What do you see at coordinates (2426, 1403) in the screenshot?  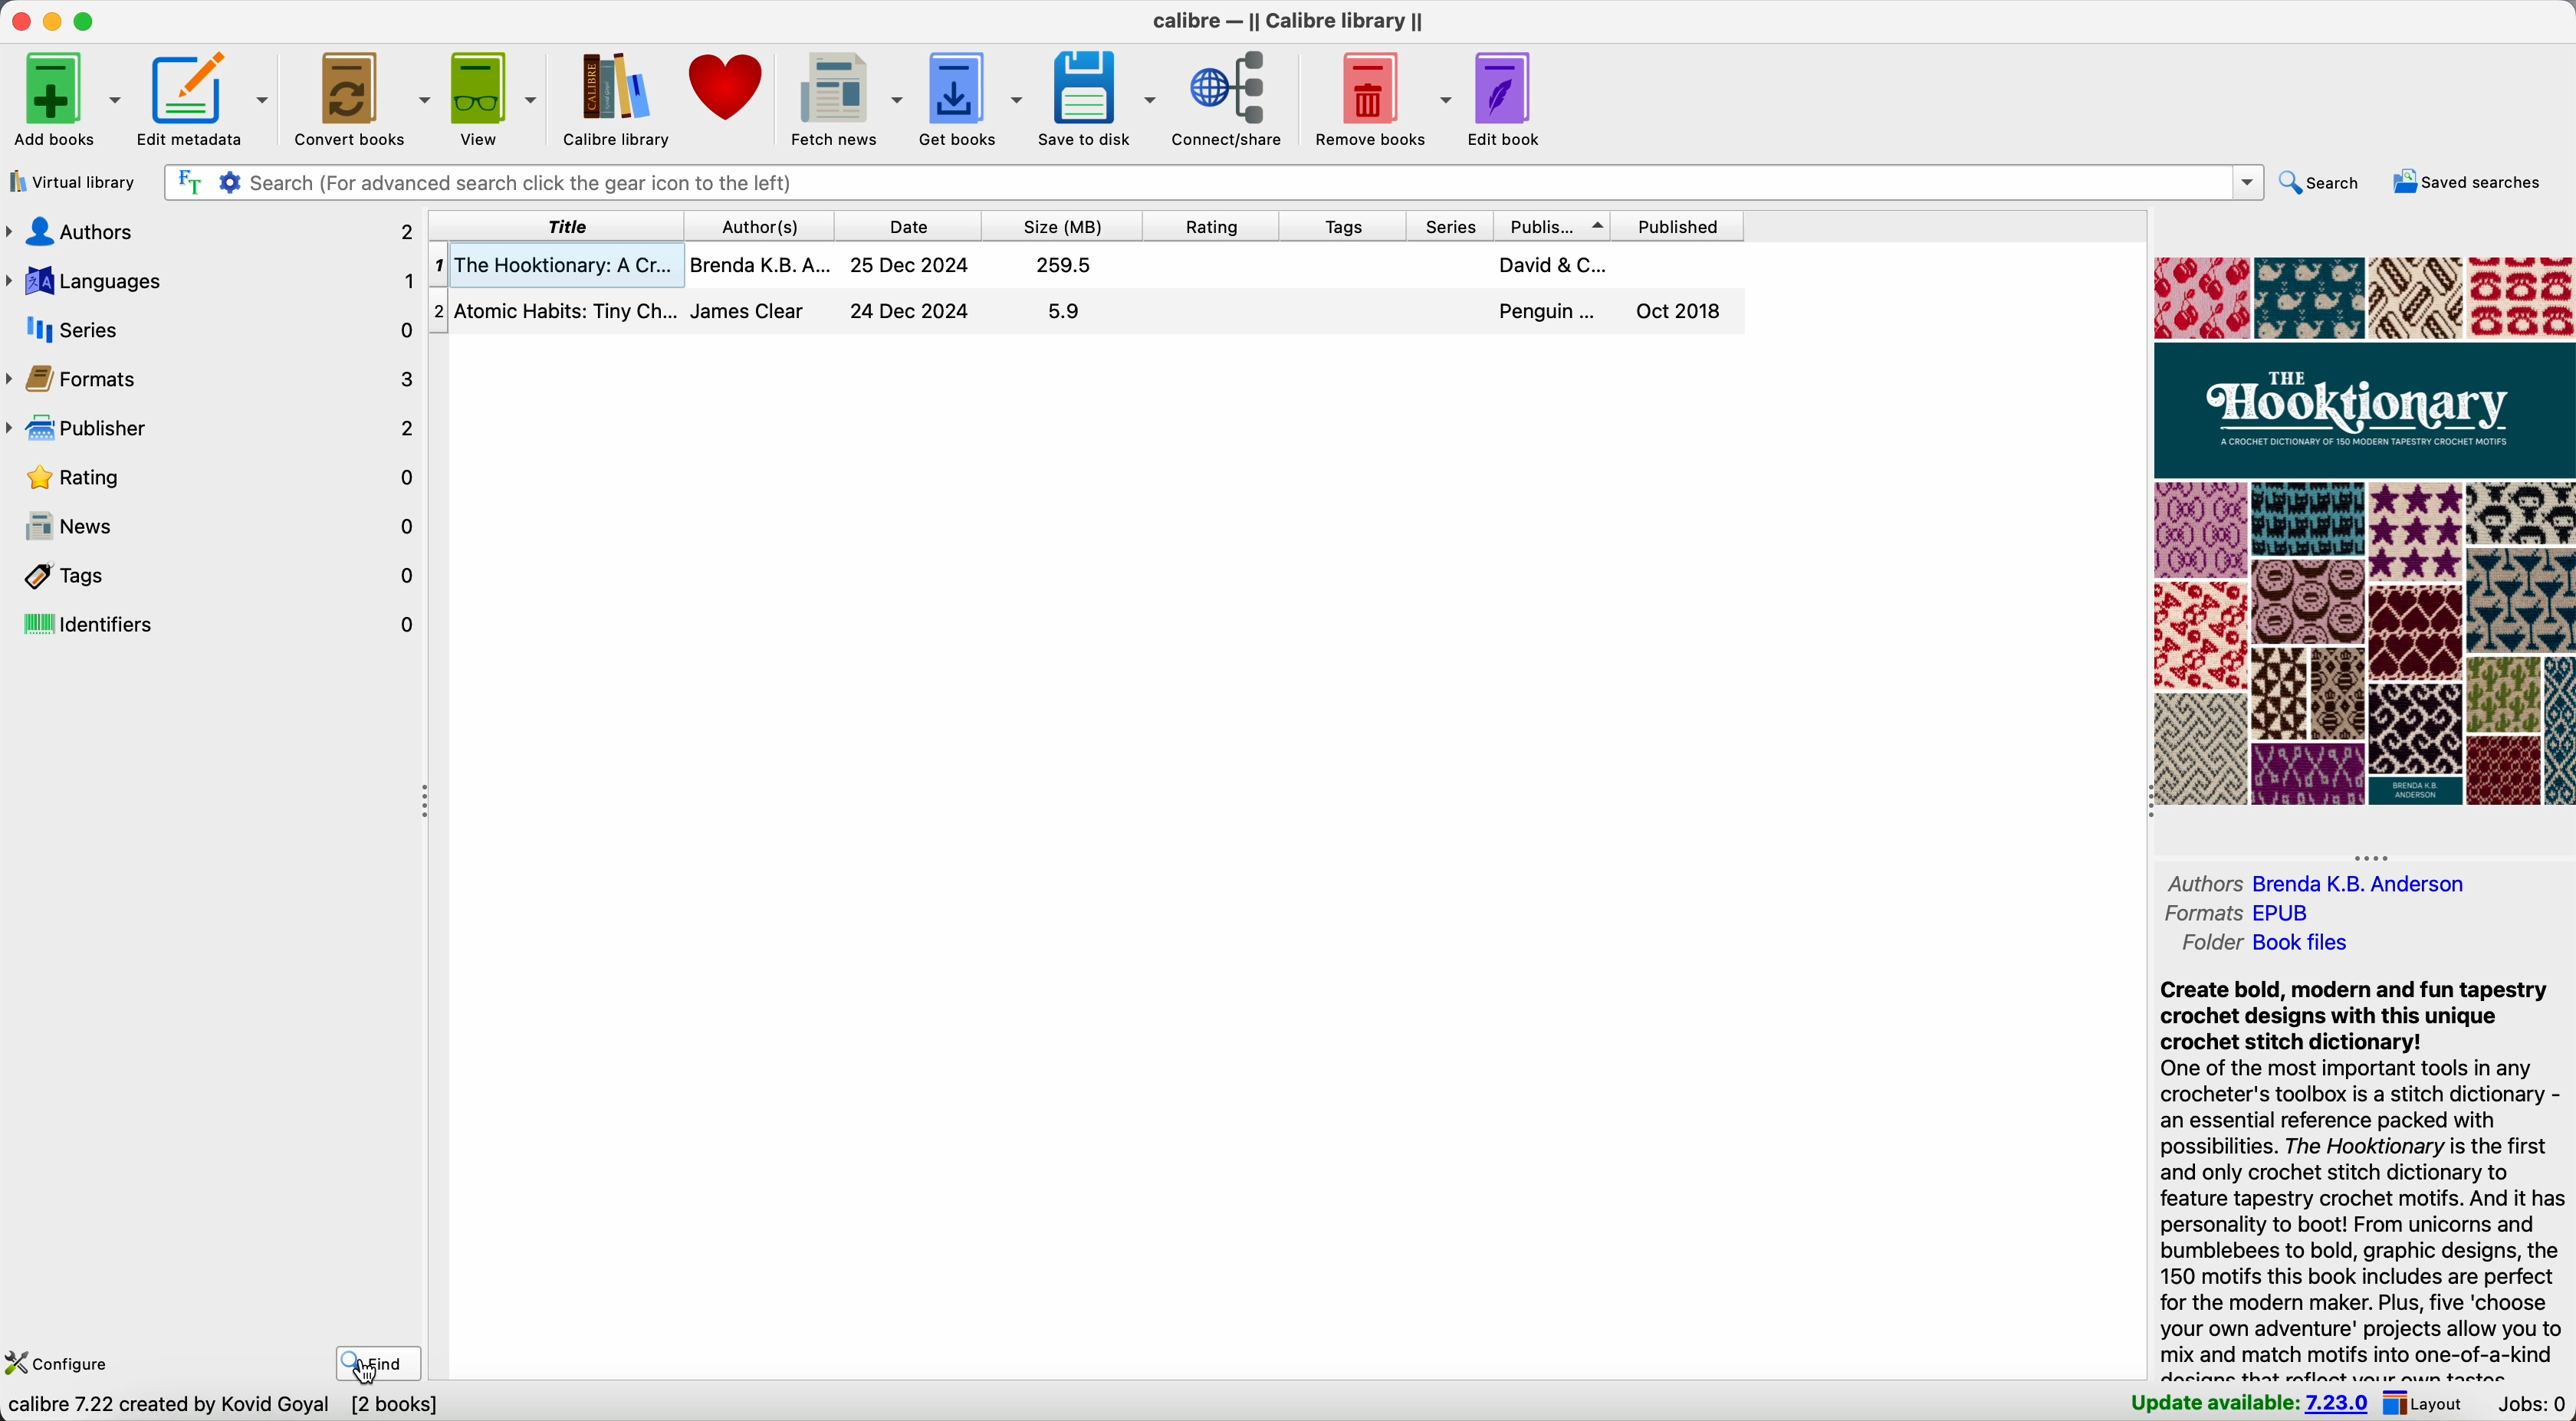 I see `layout` at bounding box center [2426, 1403].